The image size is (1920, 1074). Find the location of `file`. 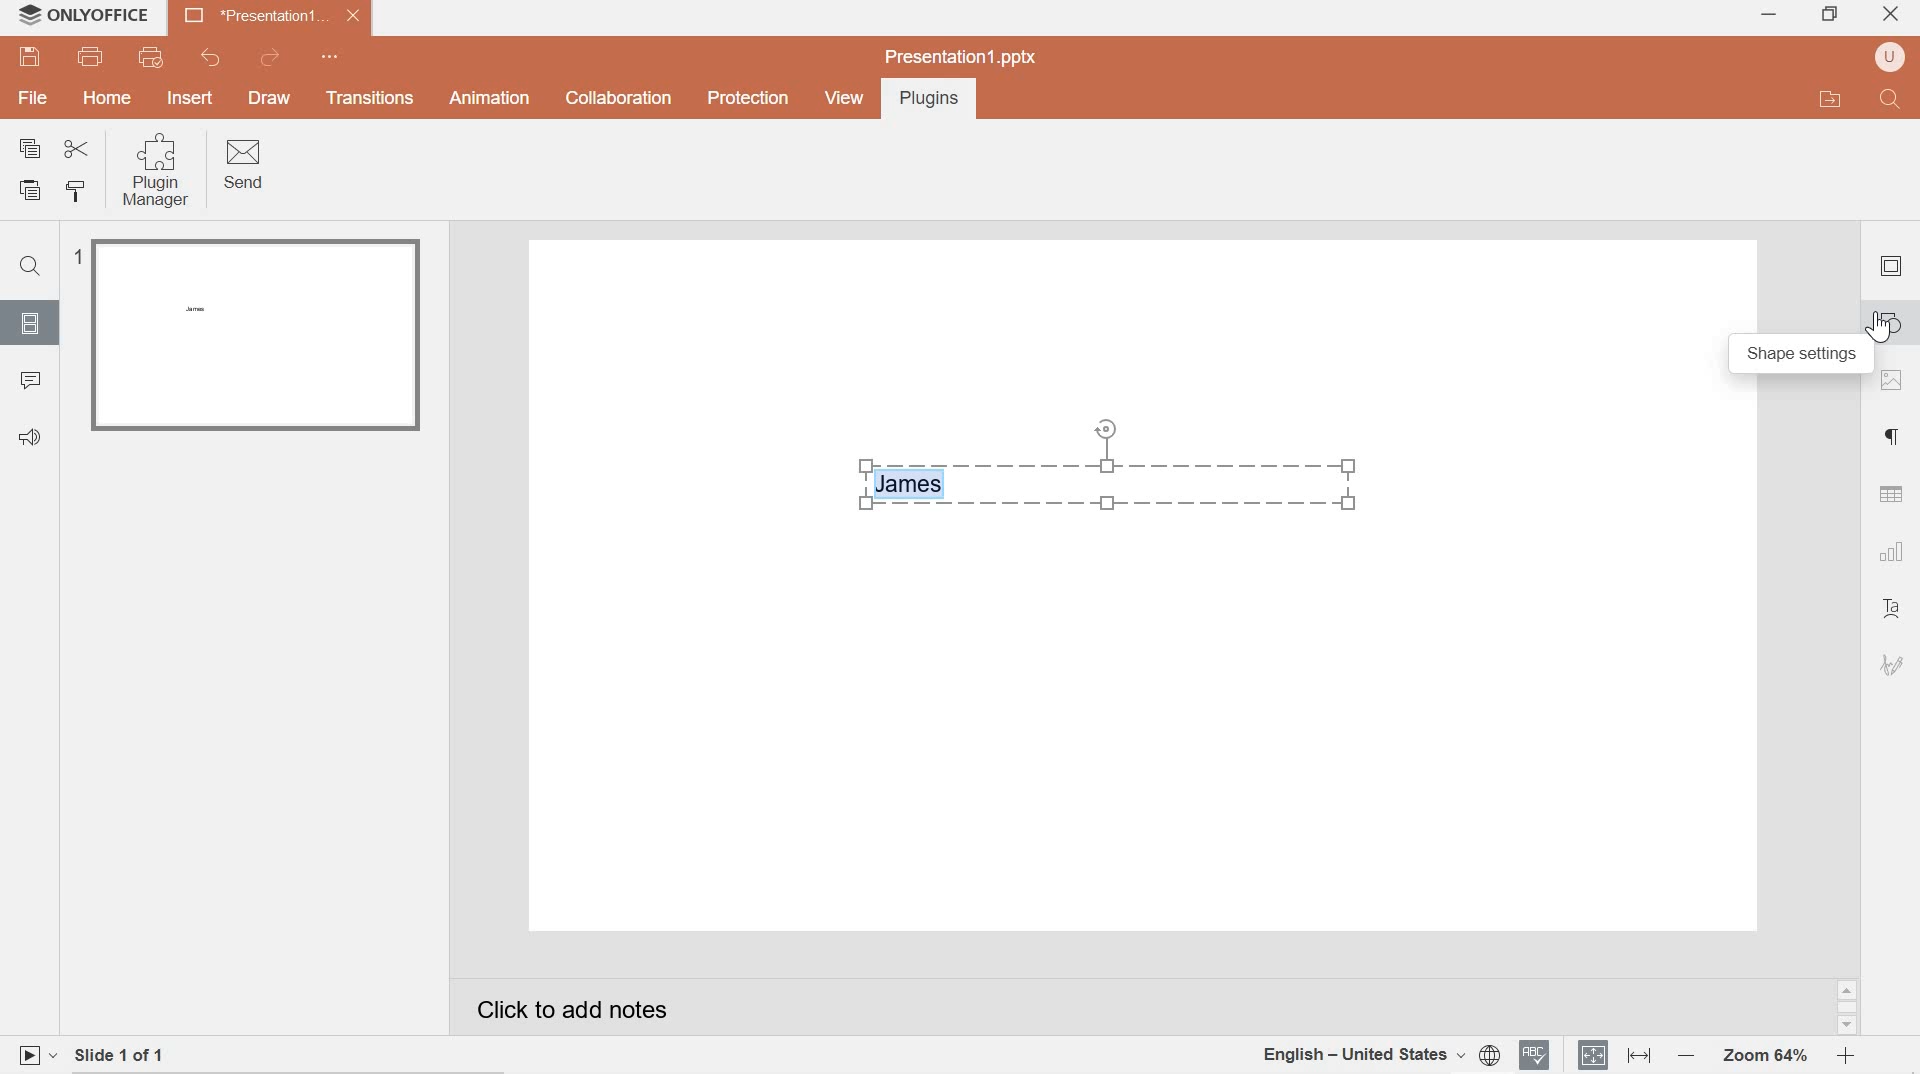

file is located at coordinates (34, 100).